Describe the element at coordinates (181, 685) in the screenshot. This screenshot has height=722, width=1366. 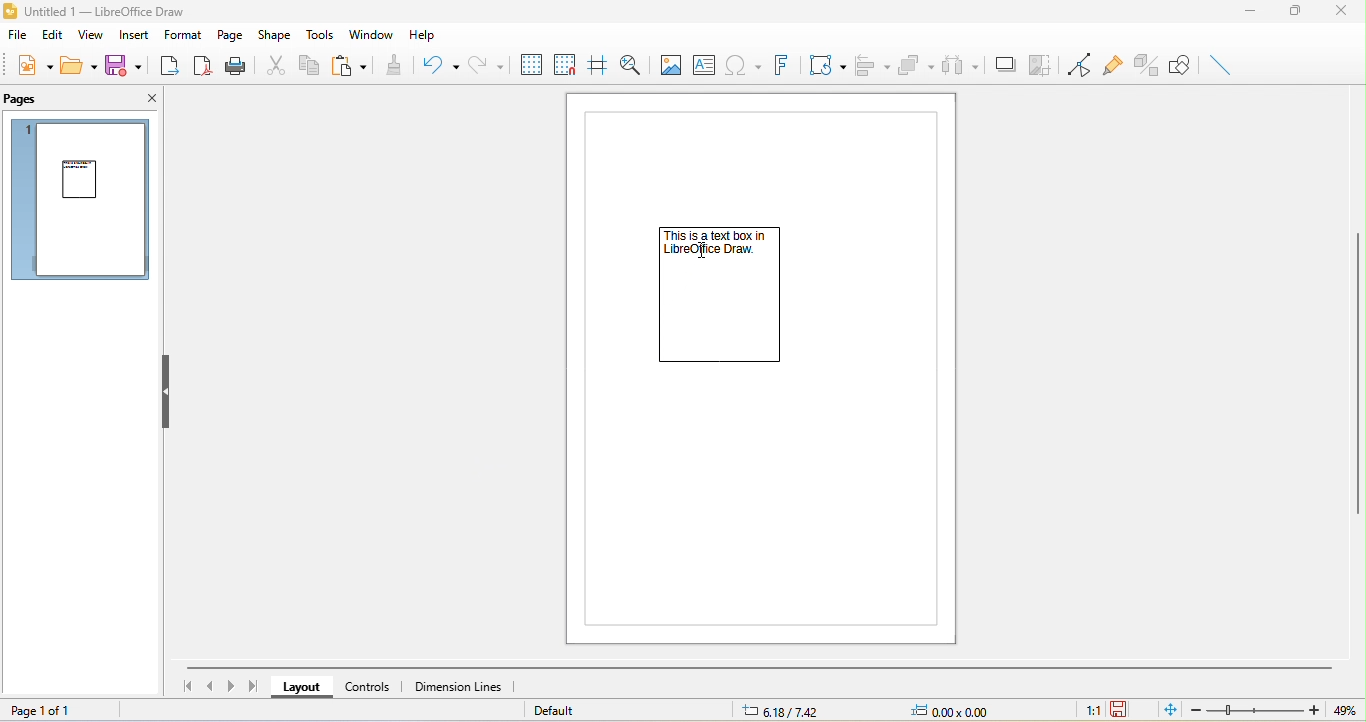
I see `first page` at that location.